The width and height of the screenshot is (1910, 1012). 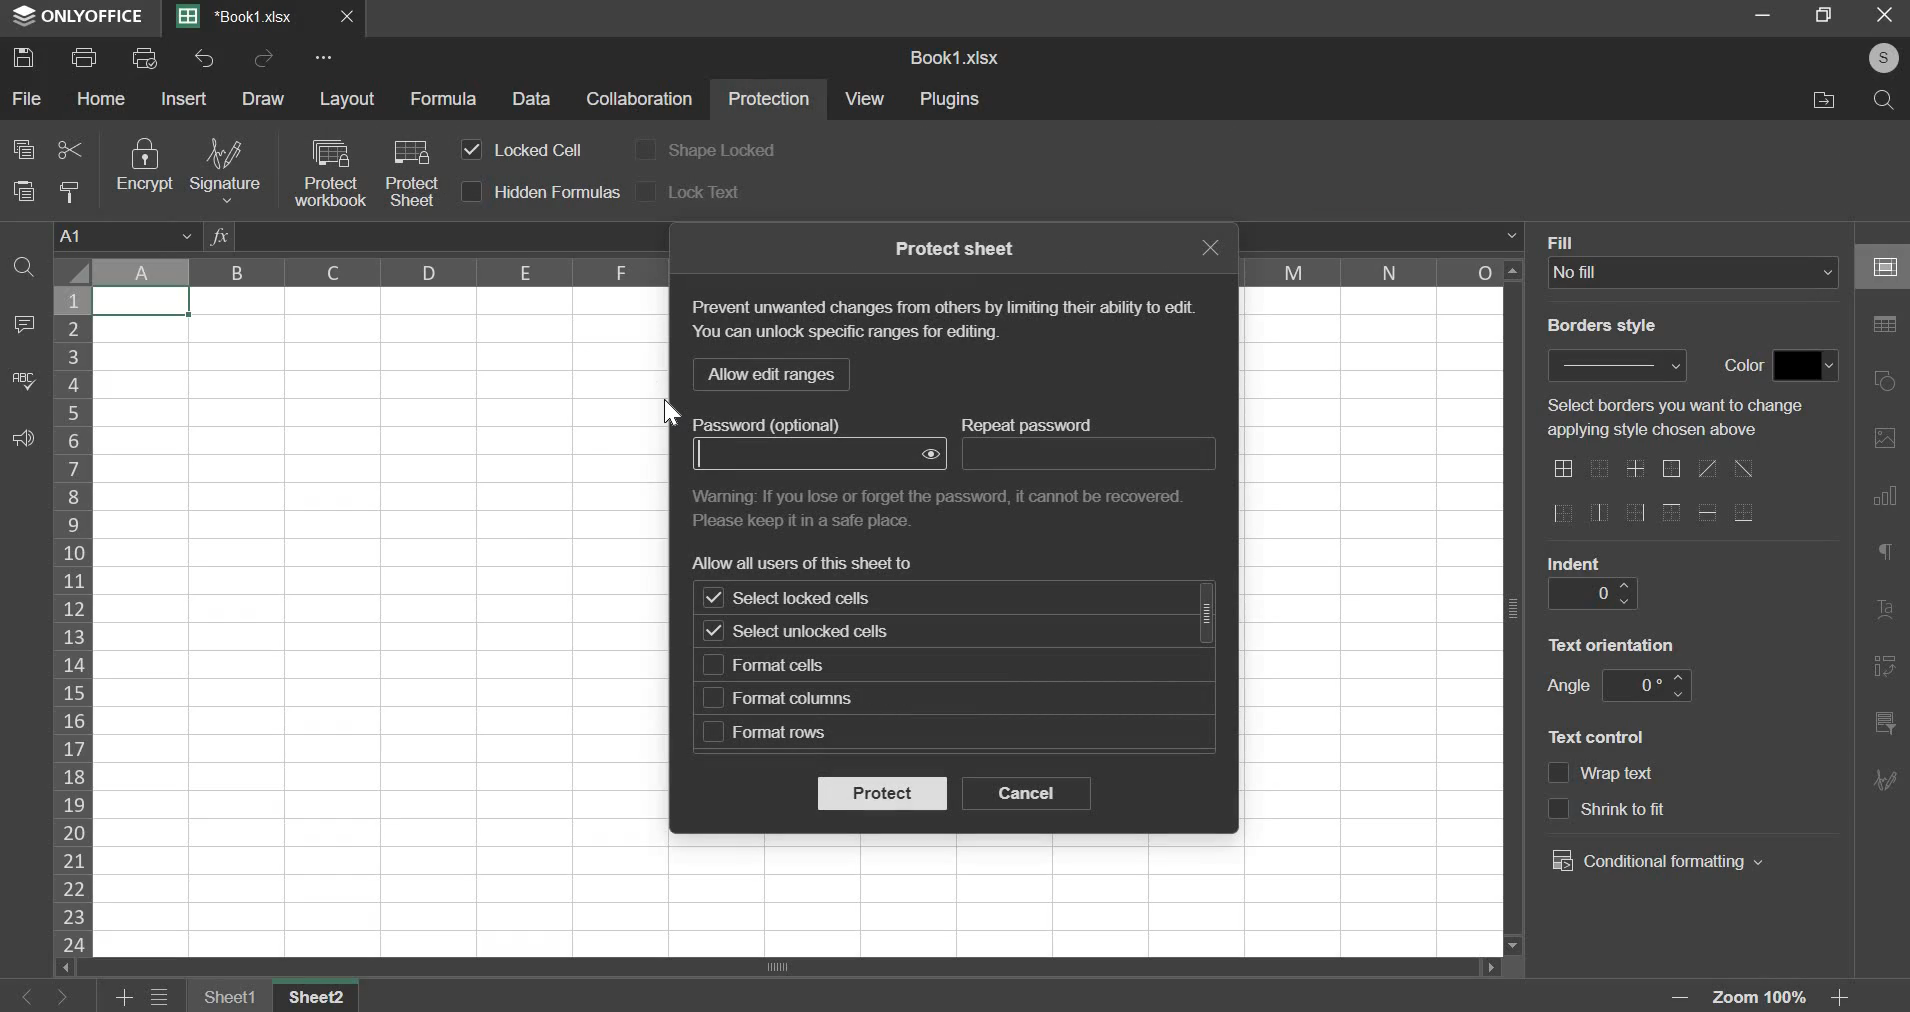 I want to click on column, so click(x=1376, y=271).